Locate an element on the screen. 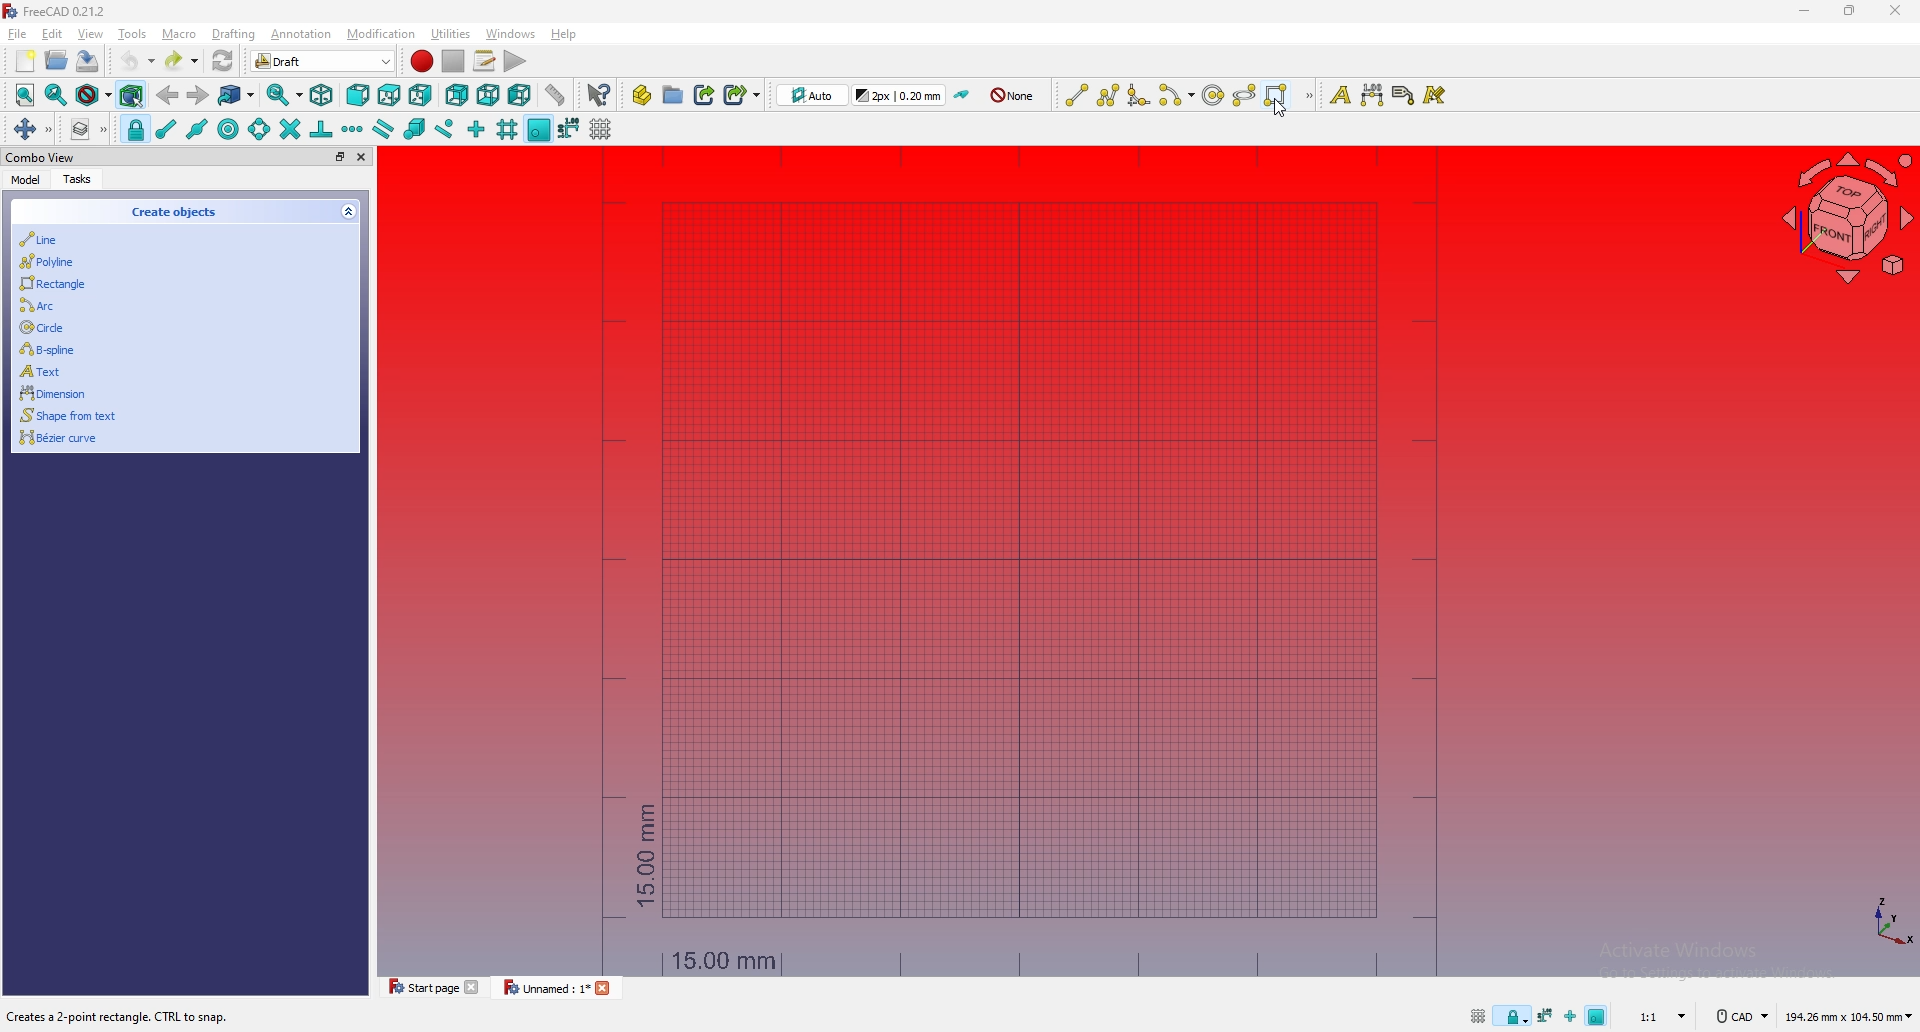  file is located at coordinates (18, 34).